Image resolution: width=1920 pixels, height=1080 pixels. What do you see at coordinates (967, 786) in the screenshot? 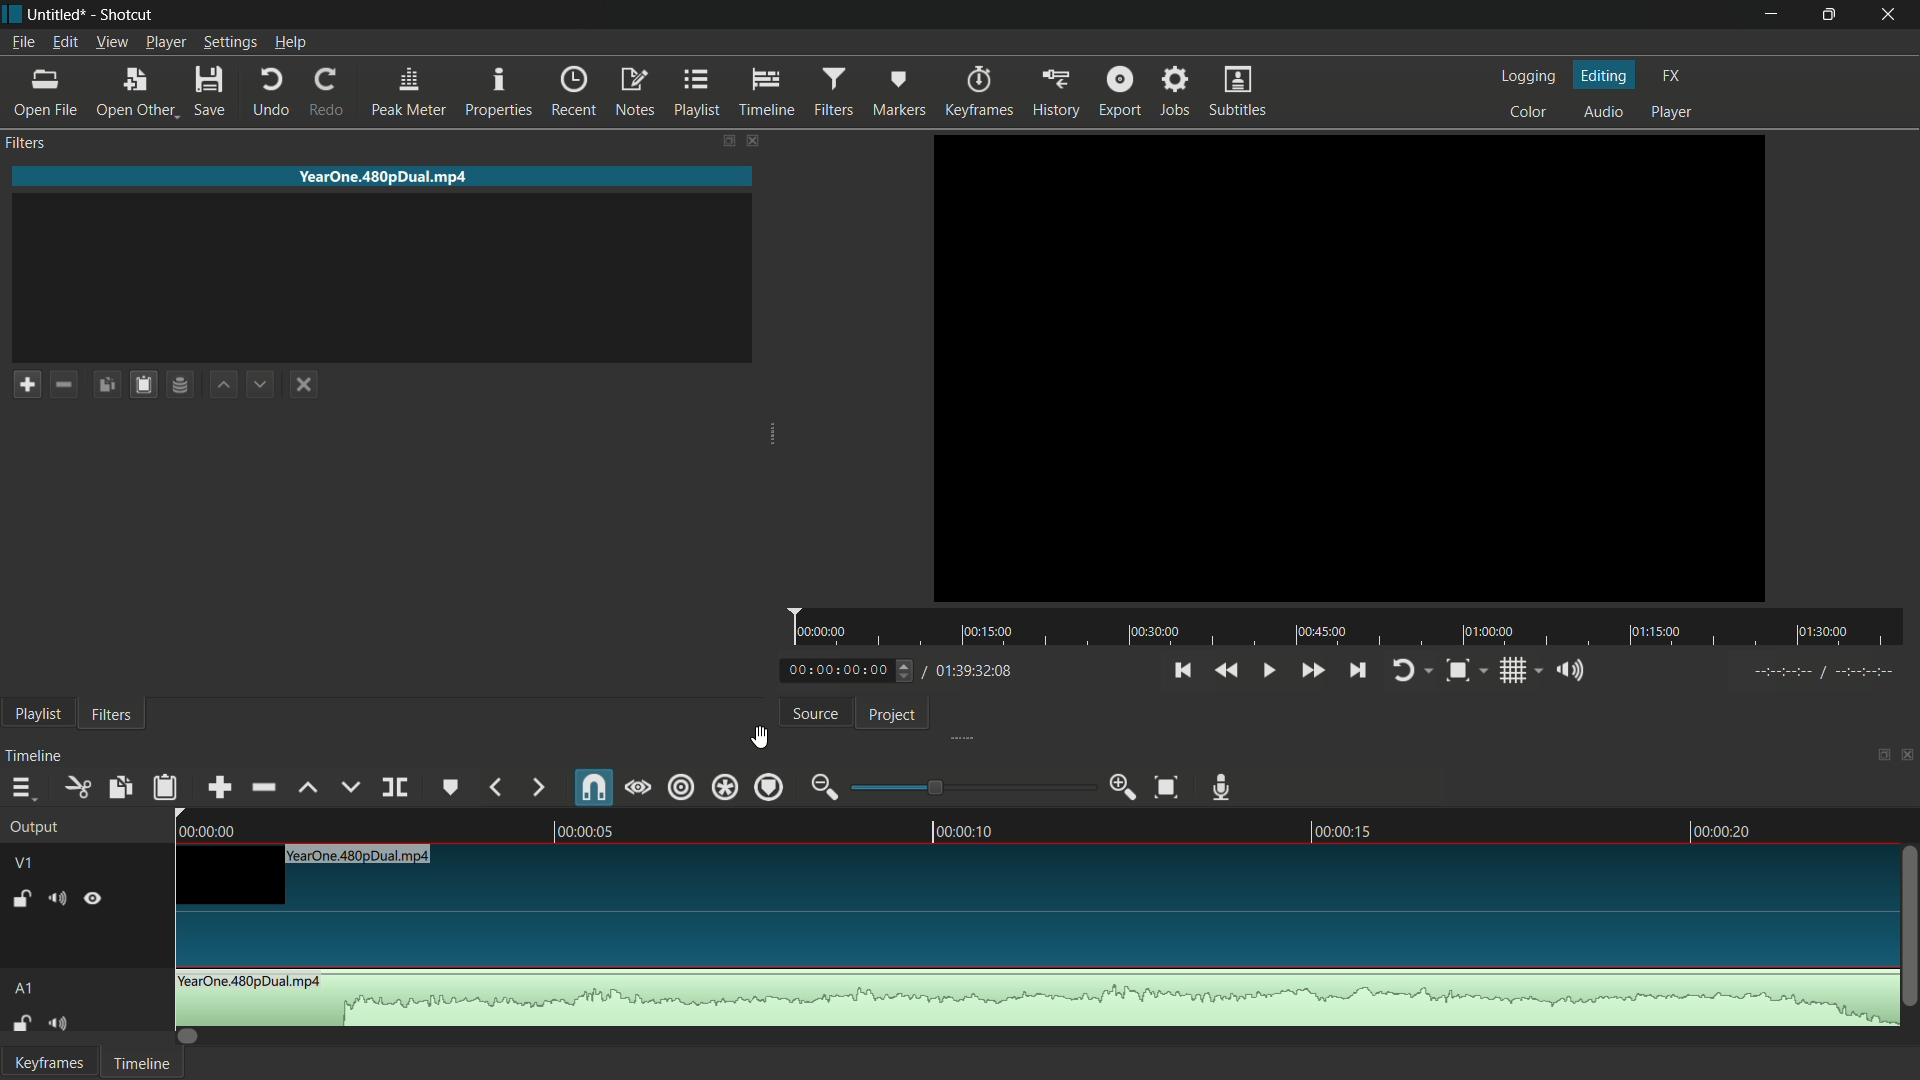
I see `adjustment bar` at bounding box center [967, 786].